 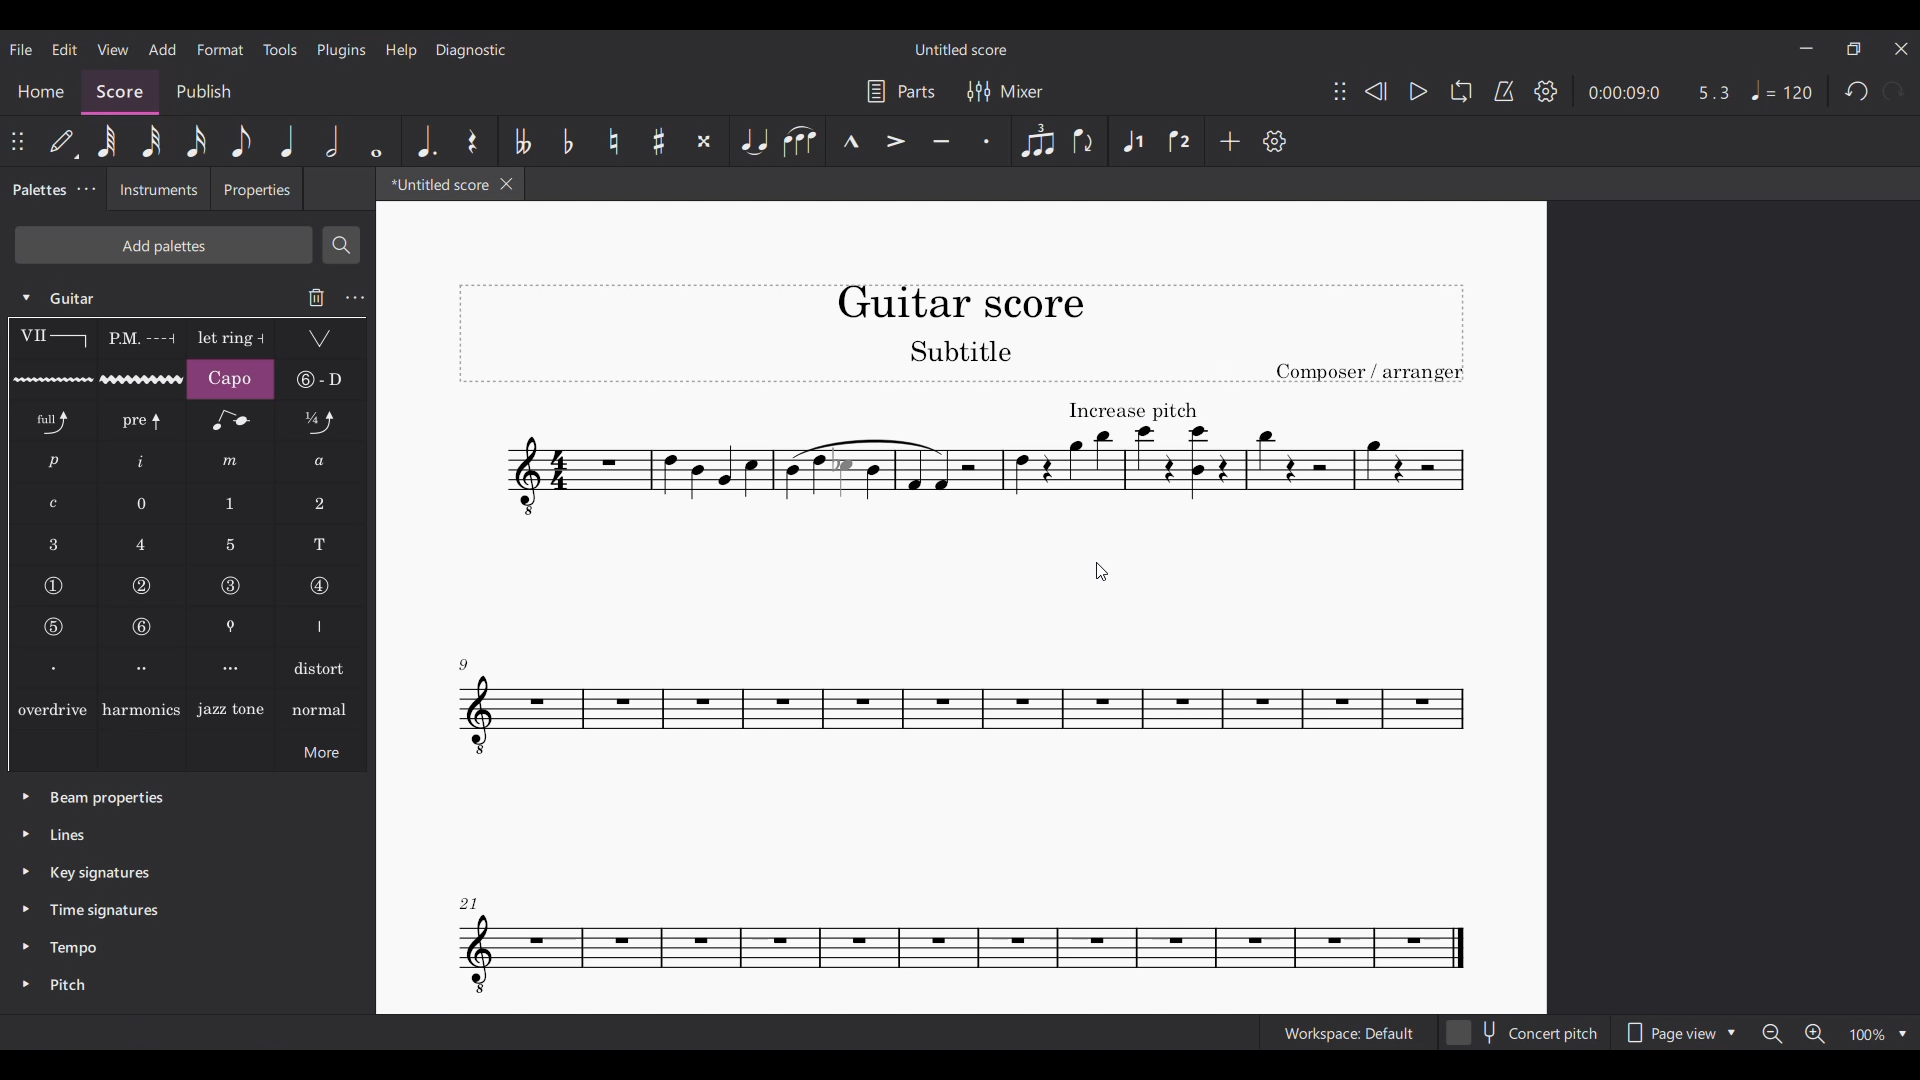 I want to click on Quarter note highlighted after current selection, so click(x=285, y=140).